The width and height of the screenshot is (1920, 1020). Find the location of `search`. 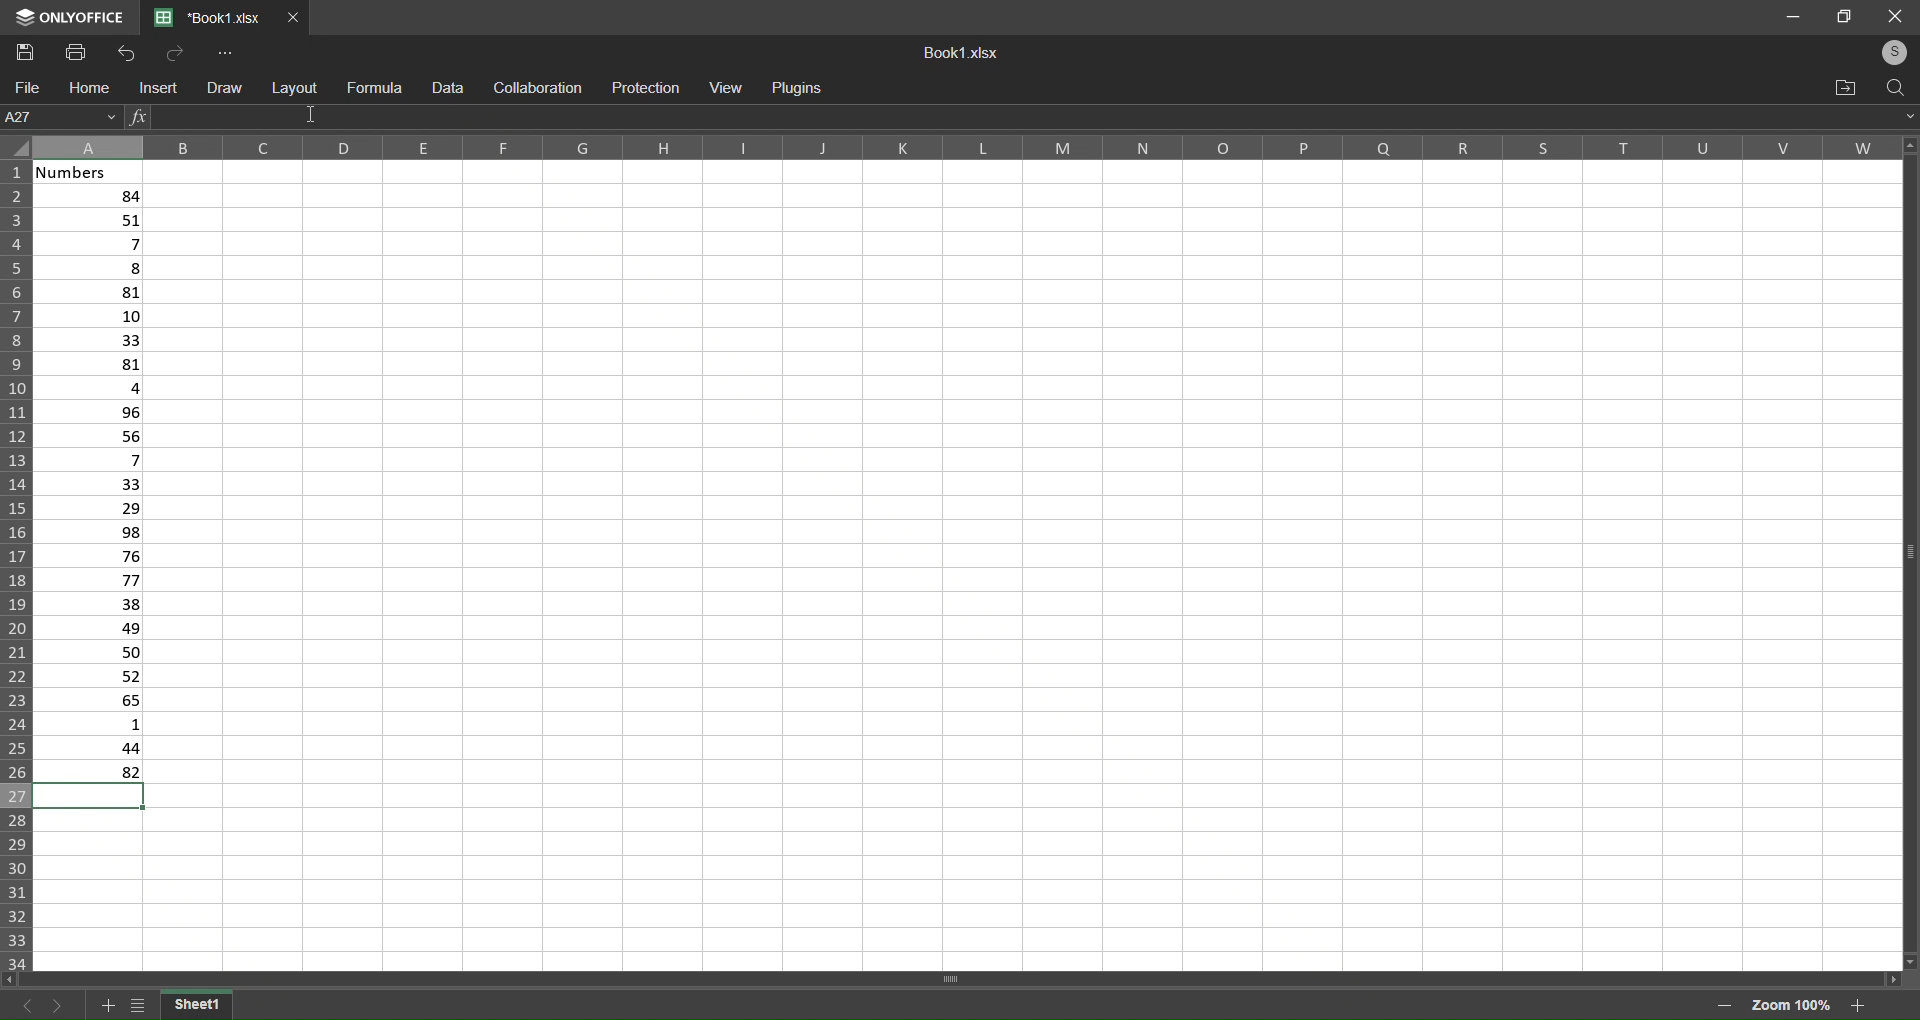

search is located at coordinates (1893, 88).